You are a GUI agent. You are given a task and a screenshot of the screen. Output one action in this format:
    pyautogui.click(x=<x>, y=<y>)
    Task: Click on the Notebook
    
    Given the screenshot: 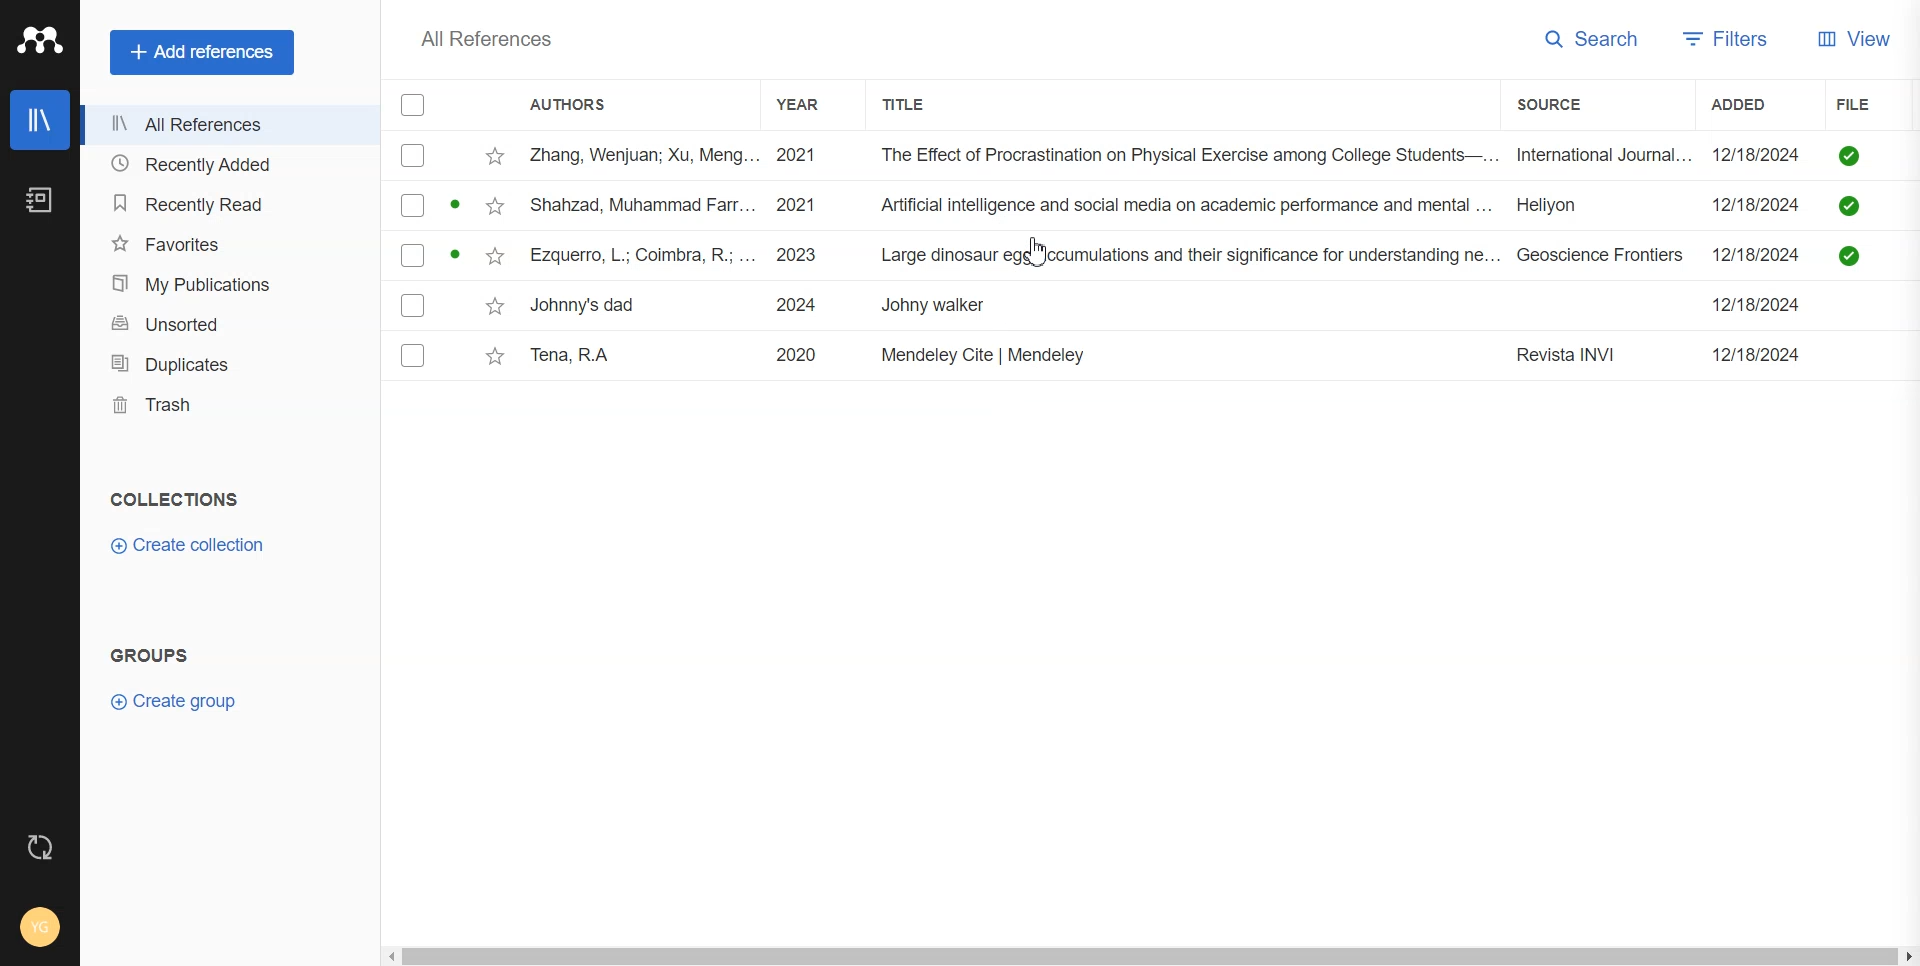 What is the action you would take?
    pyautogui.click(x=42, y=201)
    